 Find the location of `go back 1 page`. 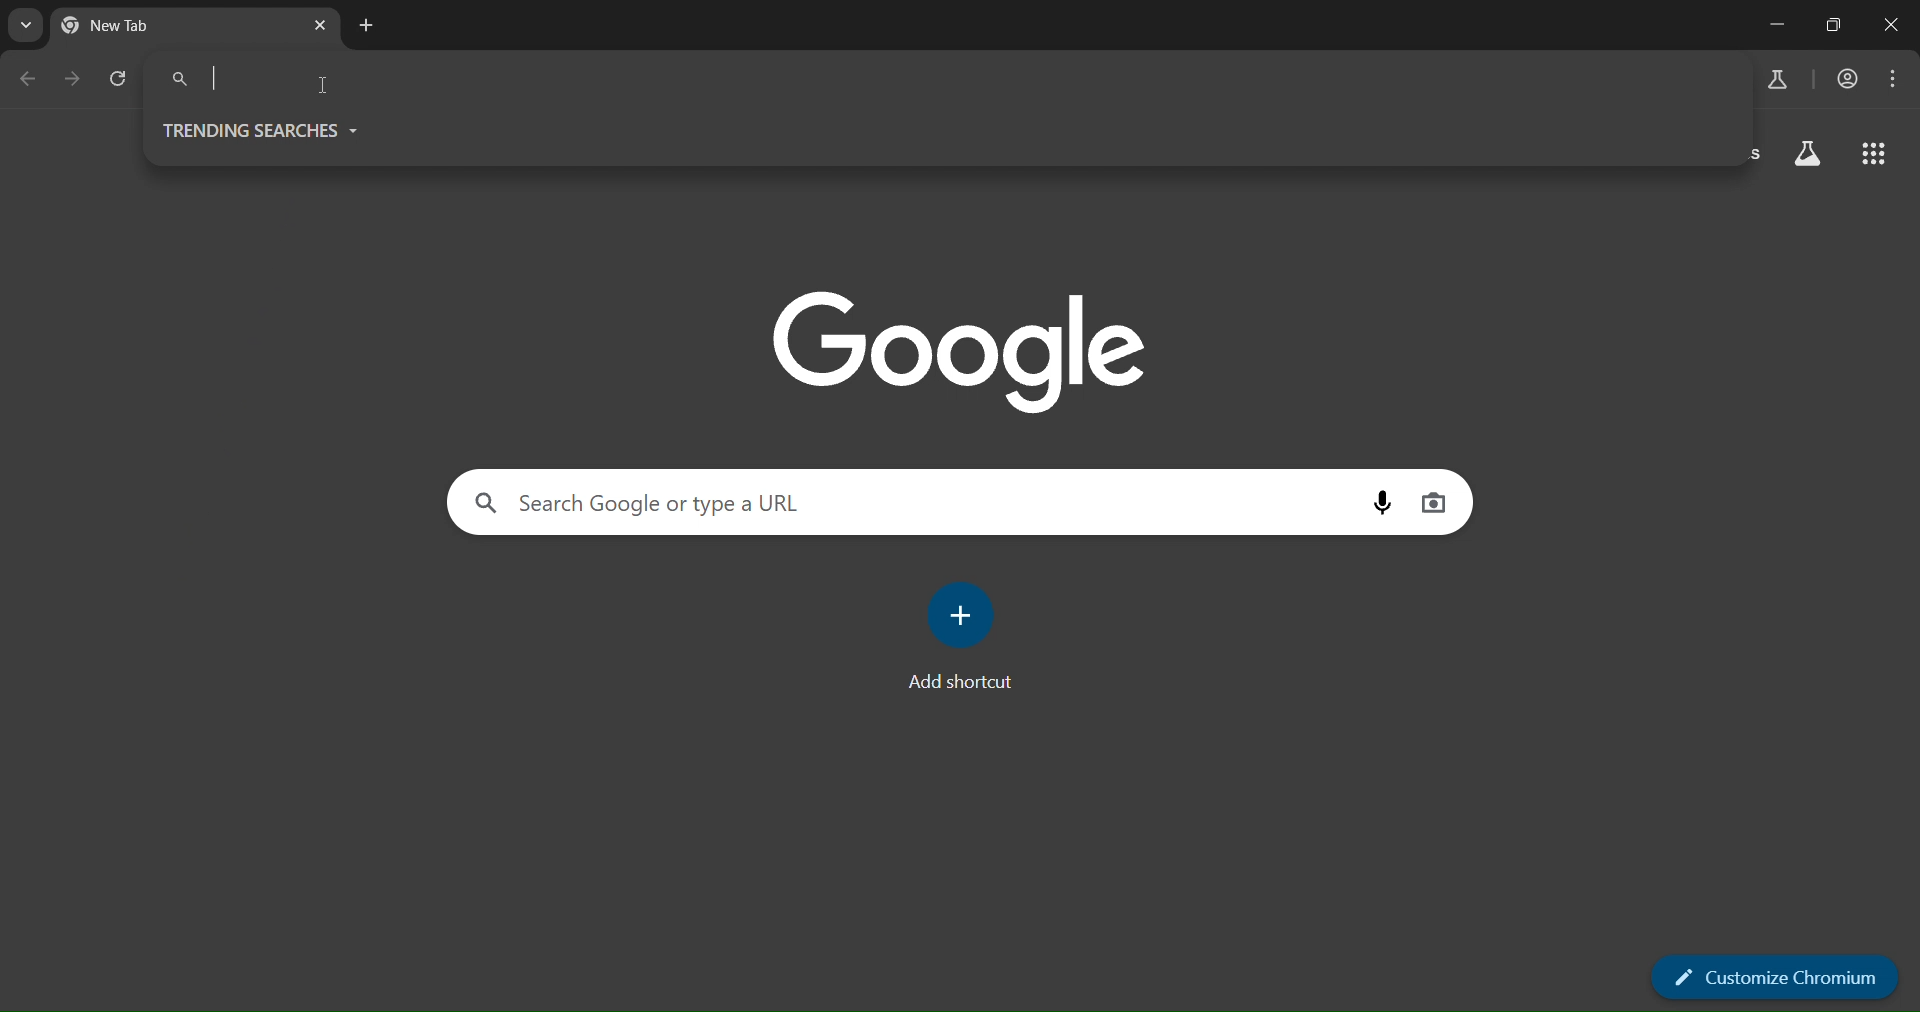

go back 1 page is located at coordinates (32, 81).